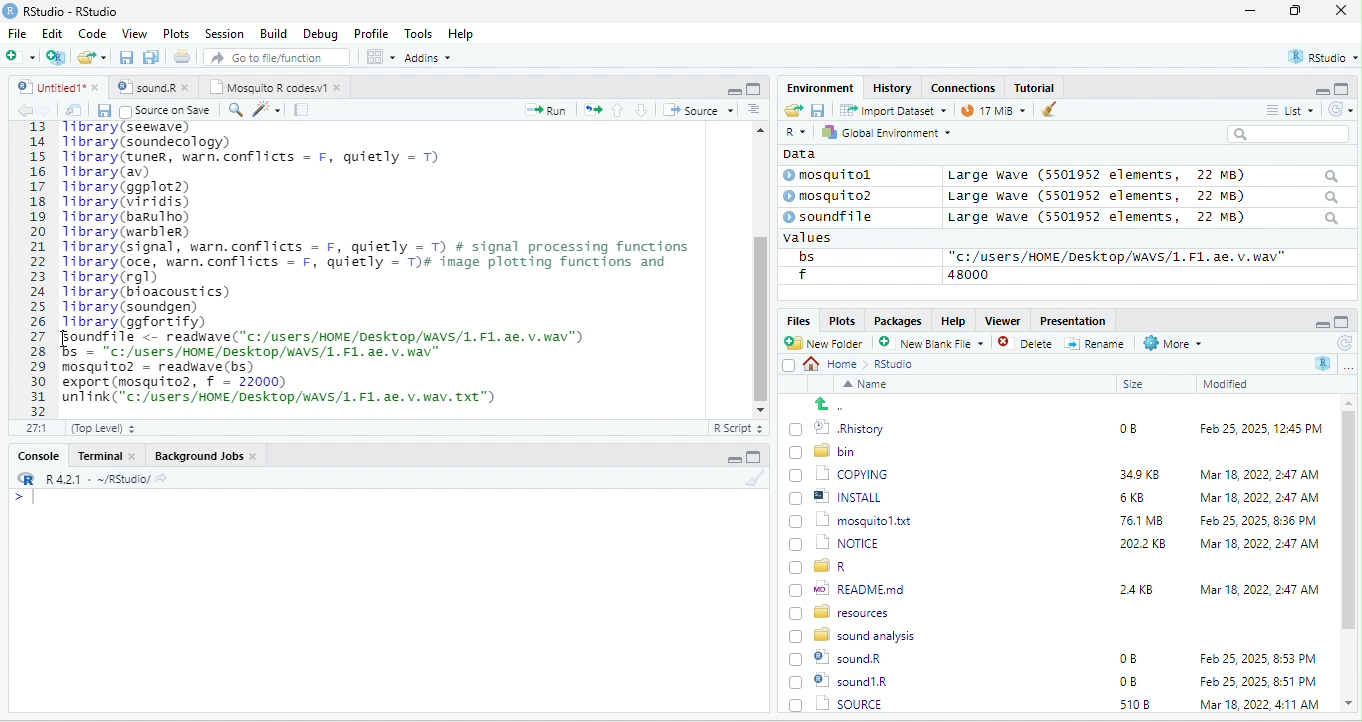 The height and width of the screenshot is (722, 1362). Describe the element at coordinates (1286, 110) in the screenshot. I see `= List ~` at that location.